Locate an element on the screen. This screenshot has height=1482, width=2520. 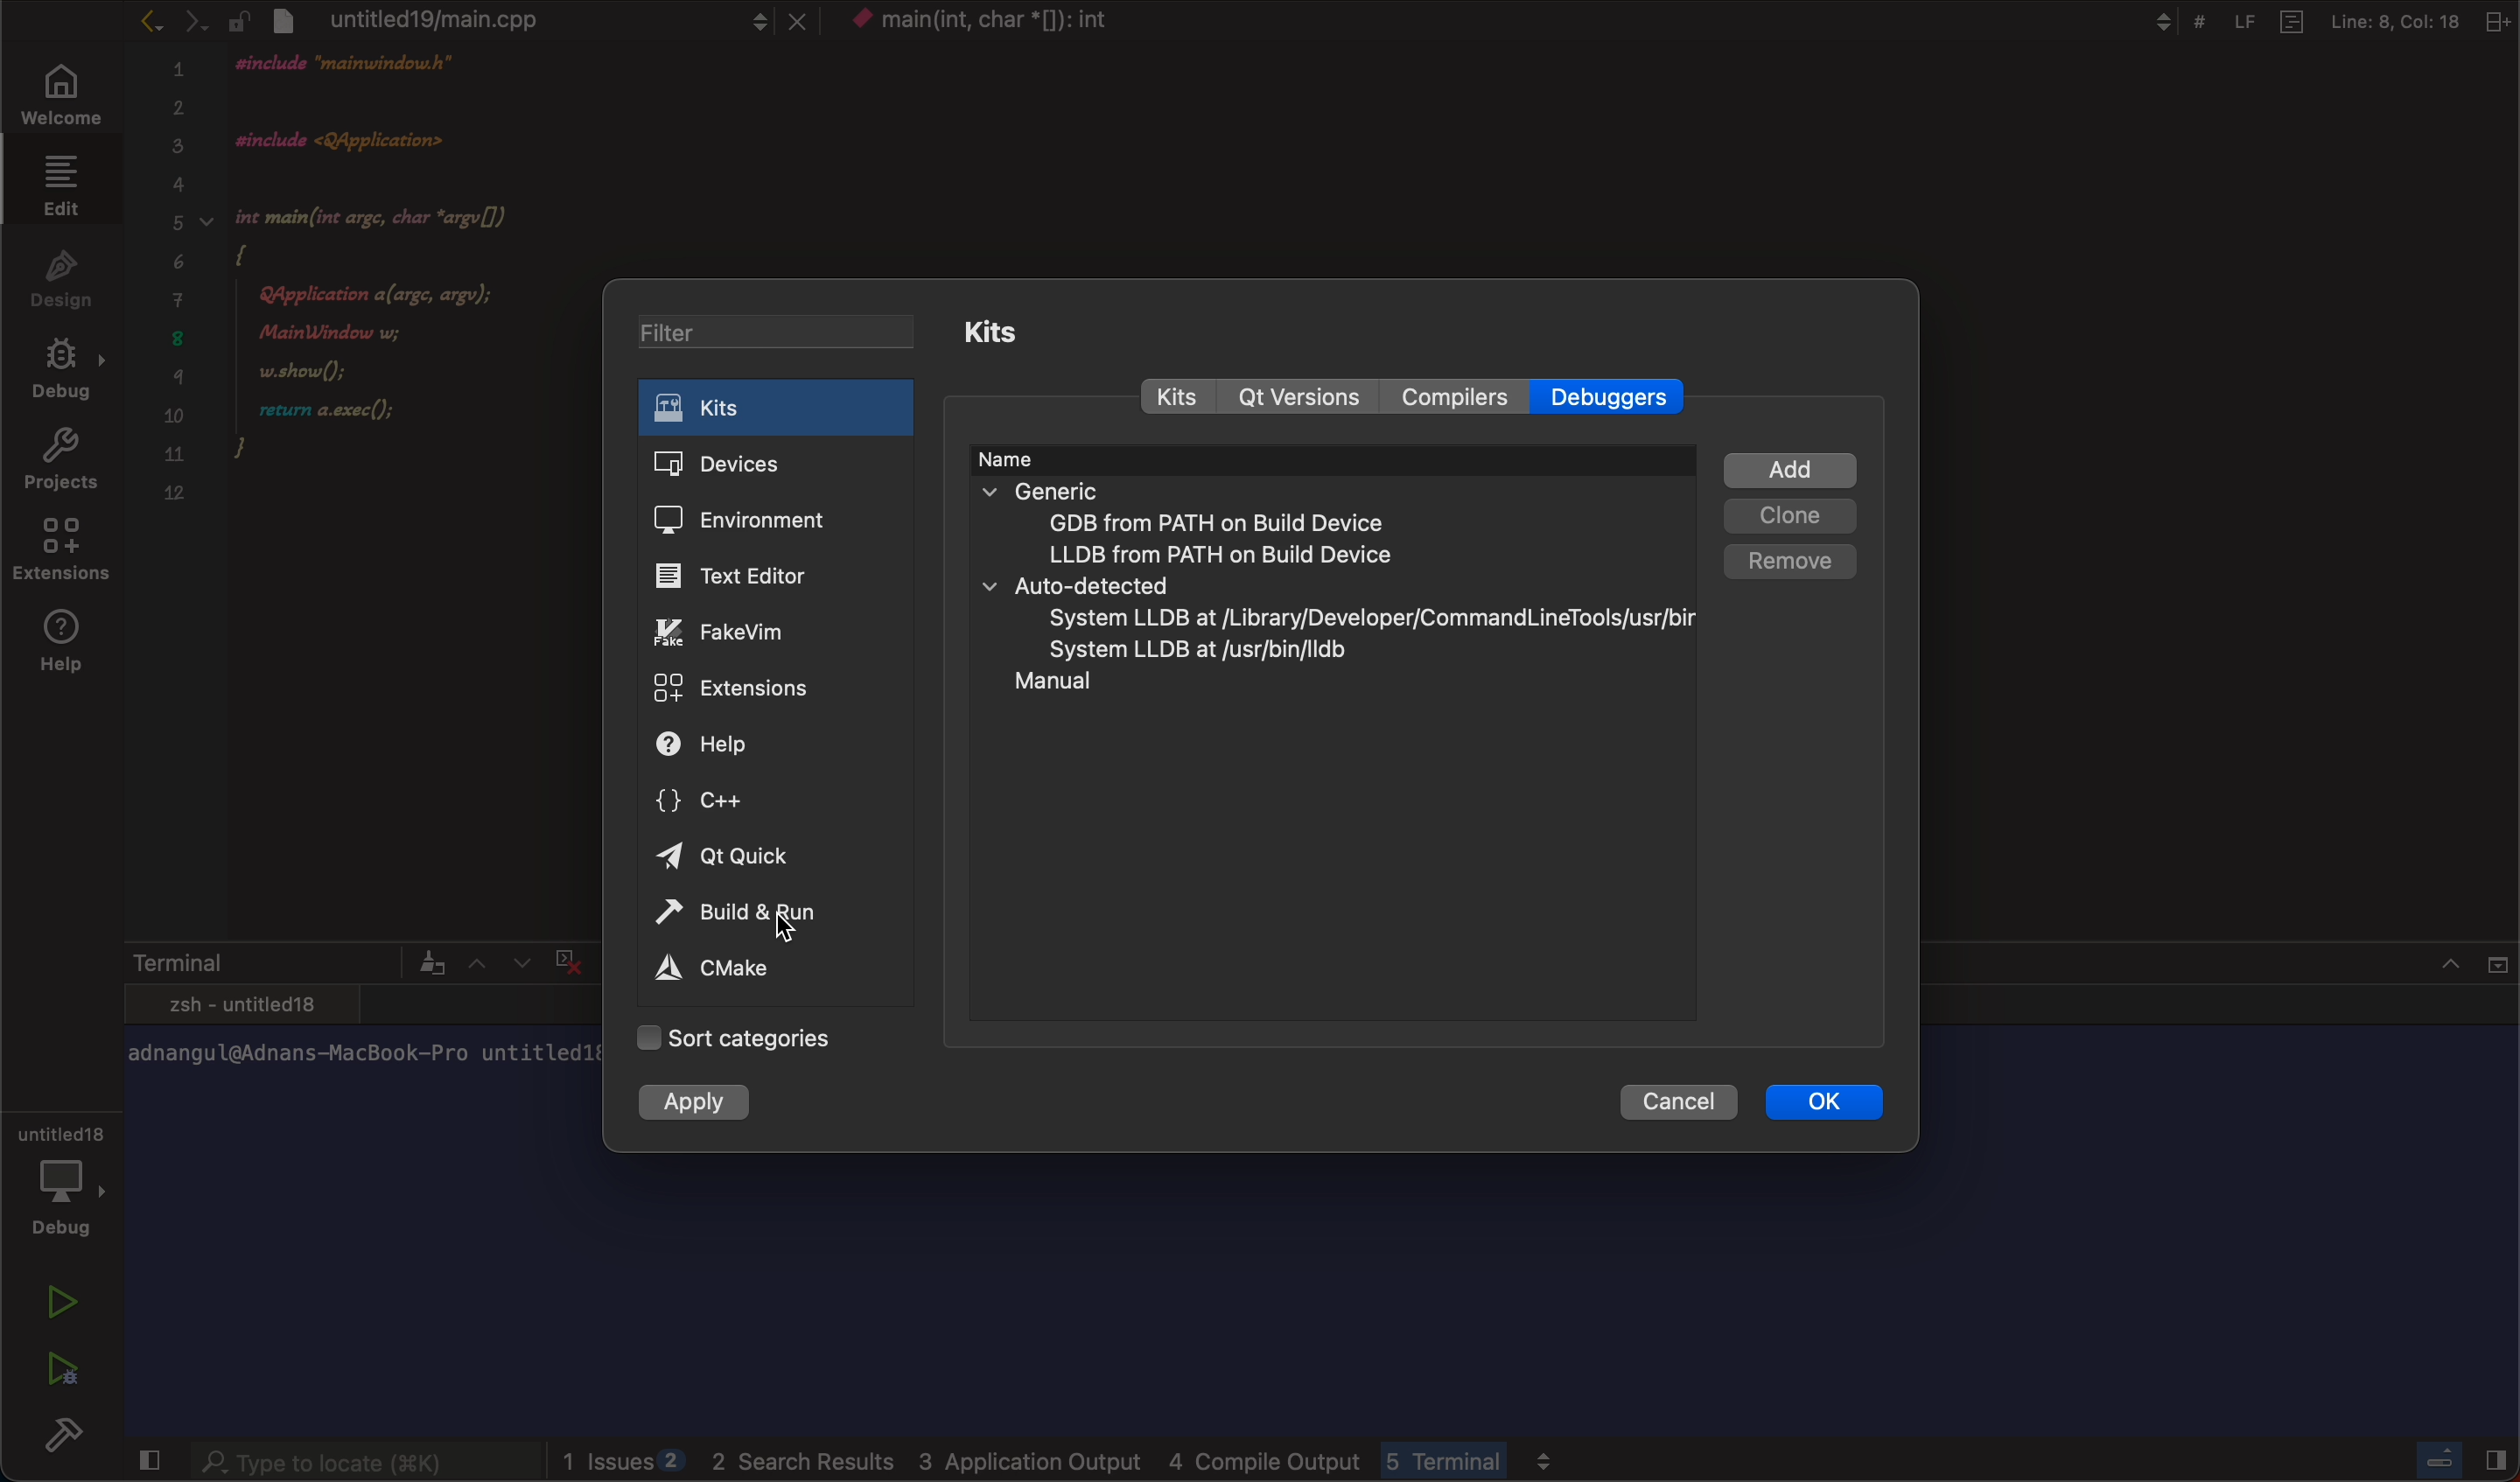
extensions is located at coordinates (739, 690).